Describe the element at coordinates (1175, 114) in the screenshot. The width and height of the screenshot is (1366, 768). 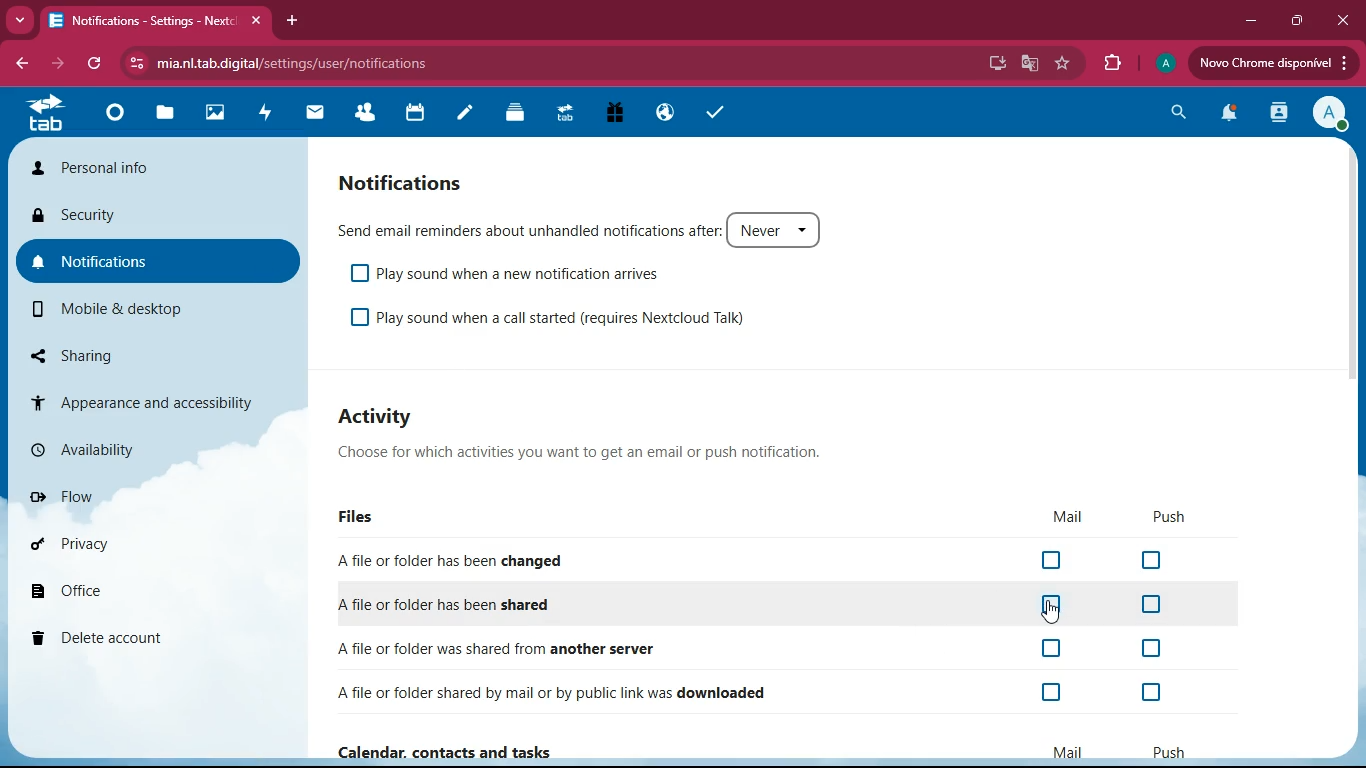
I see `search` at that location.